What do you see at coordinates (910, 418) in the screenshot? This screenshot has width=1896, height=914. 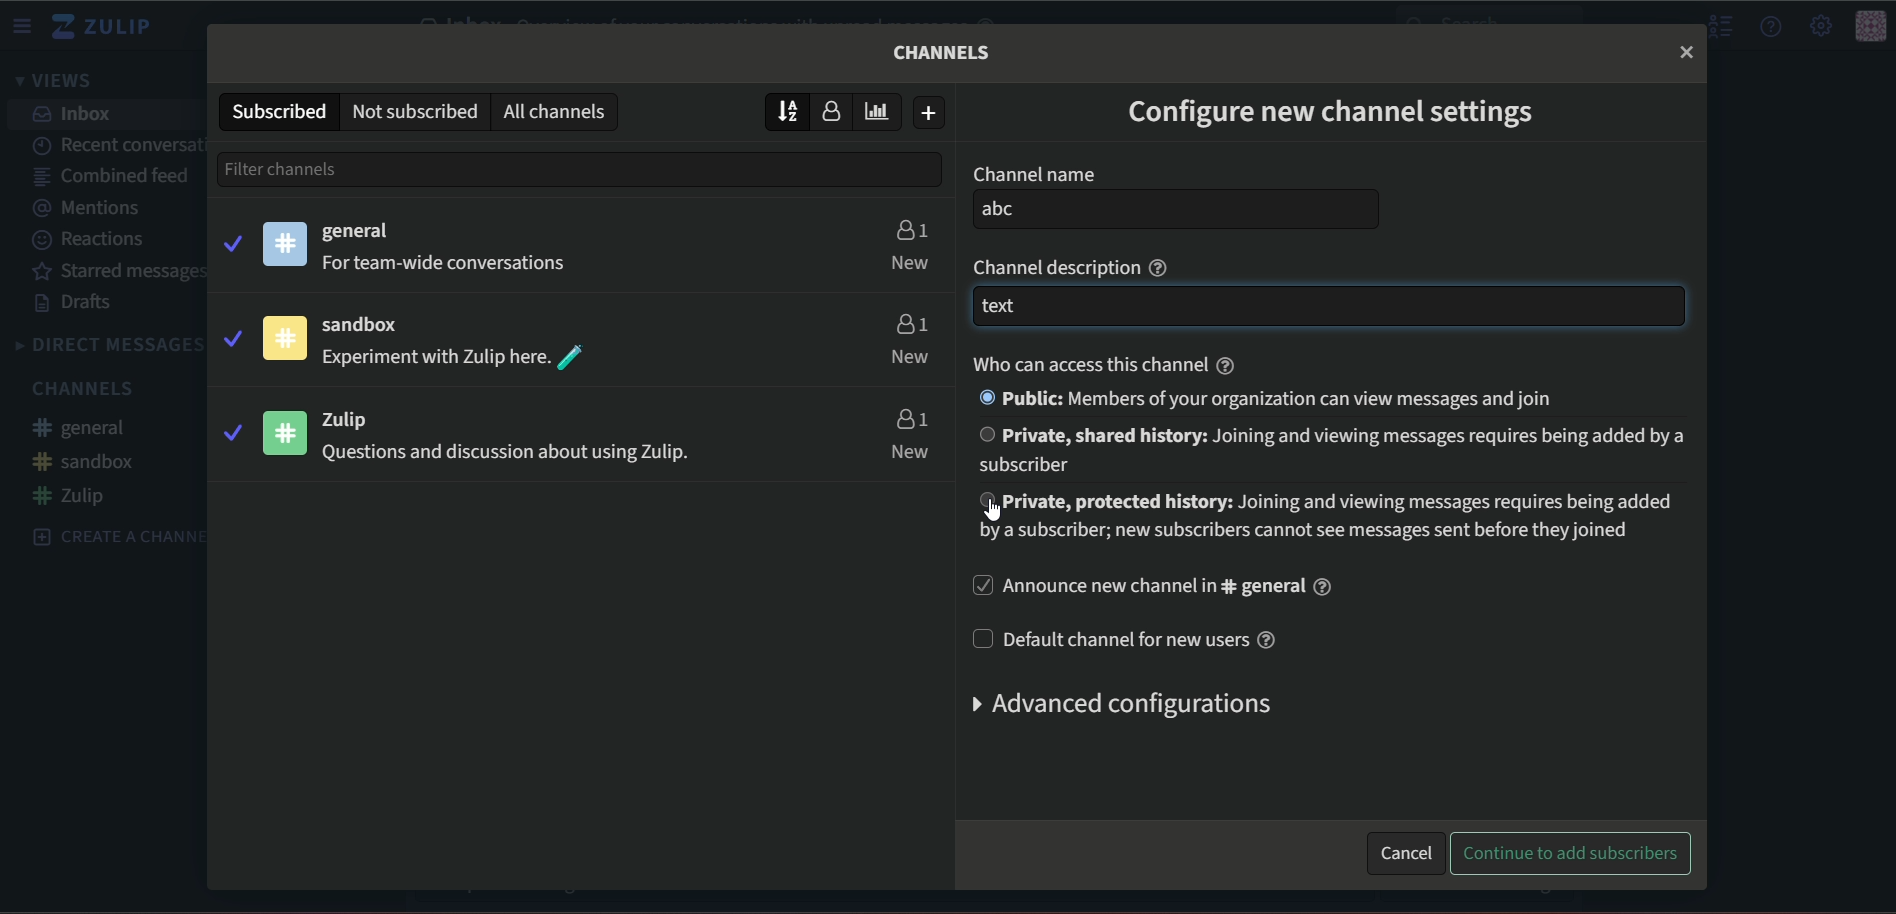 I see `users` at bounding box center [910, 418].